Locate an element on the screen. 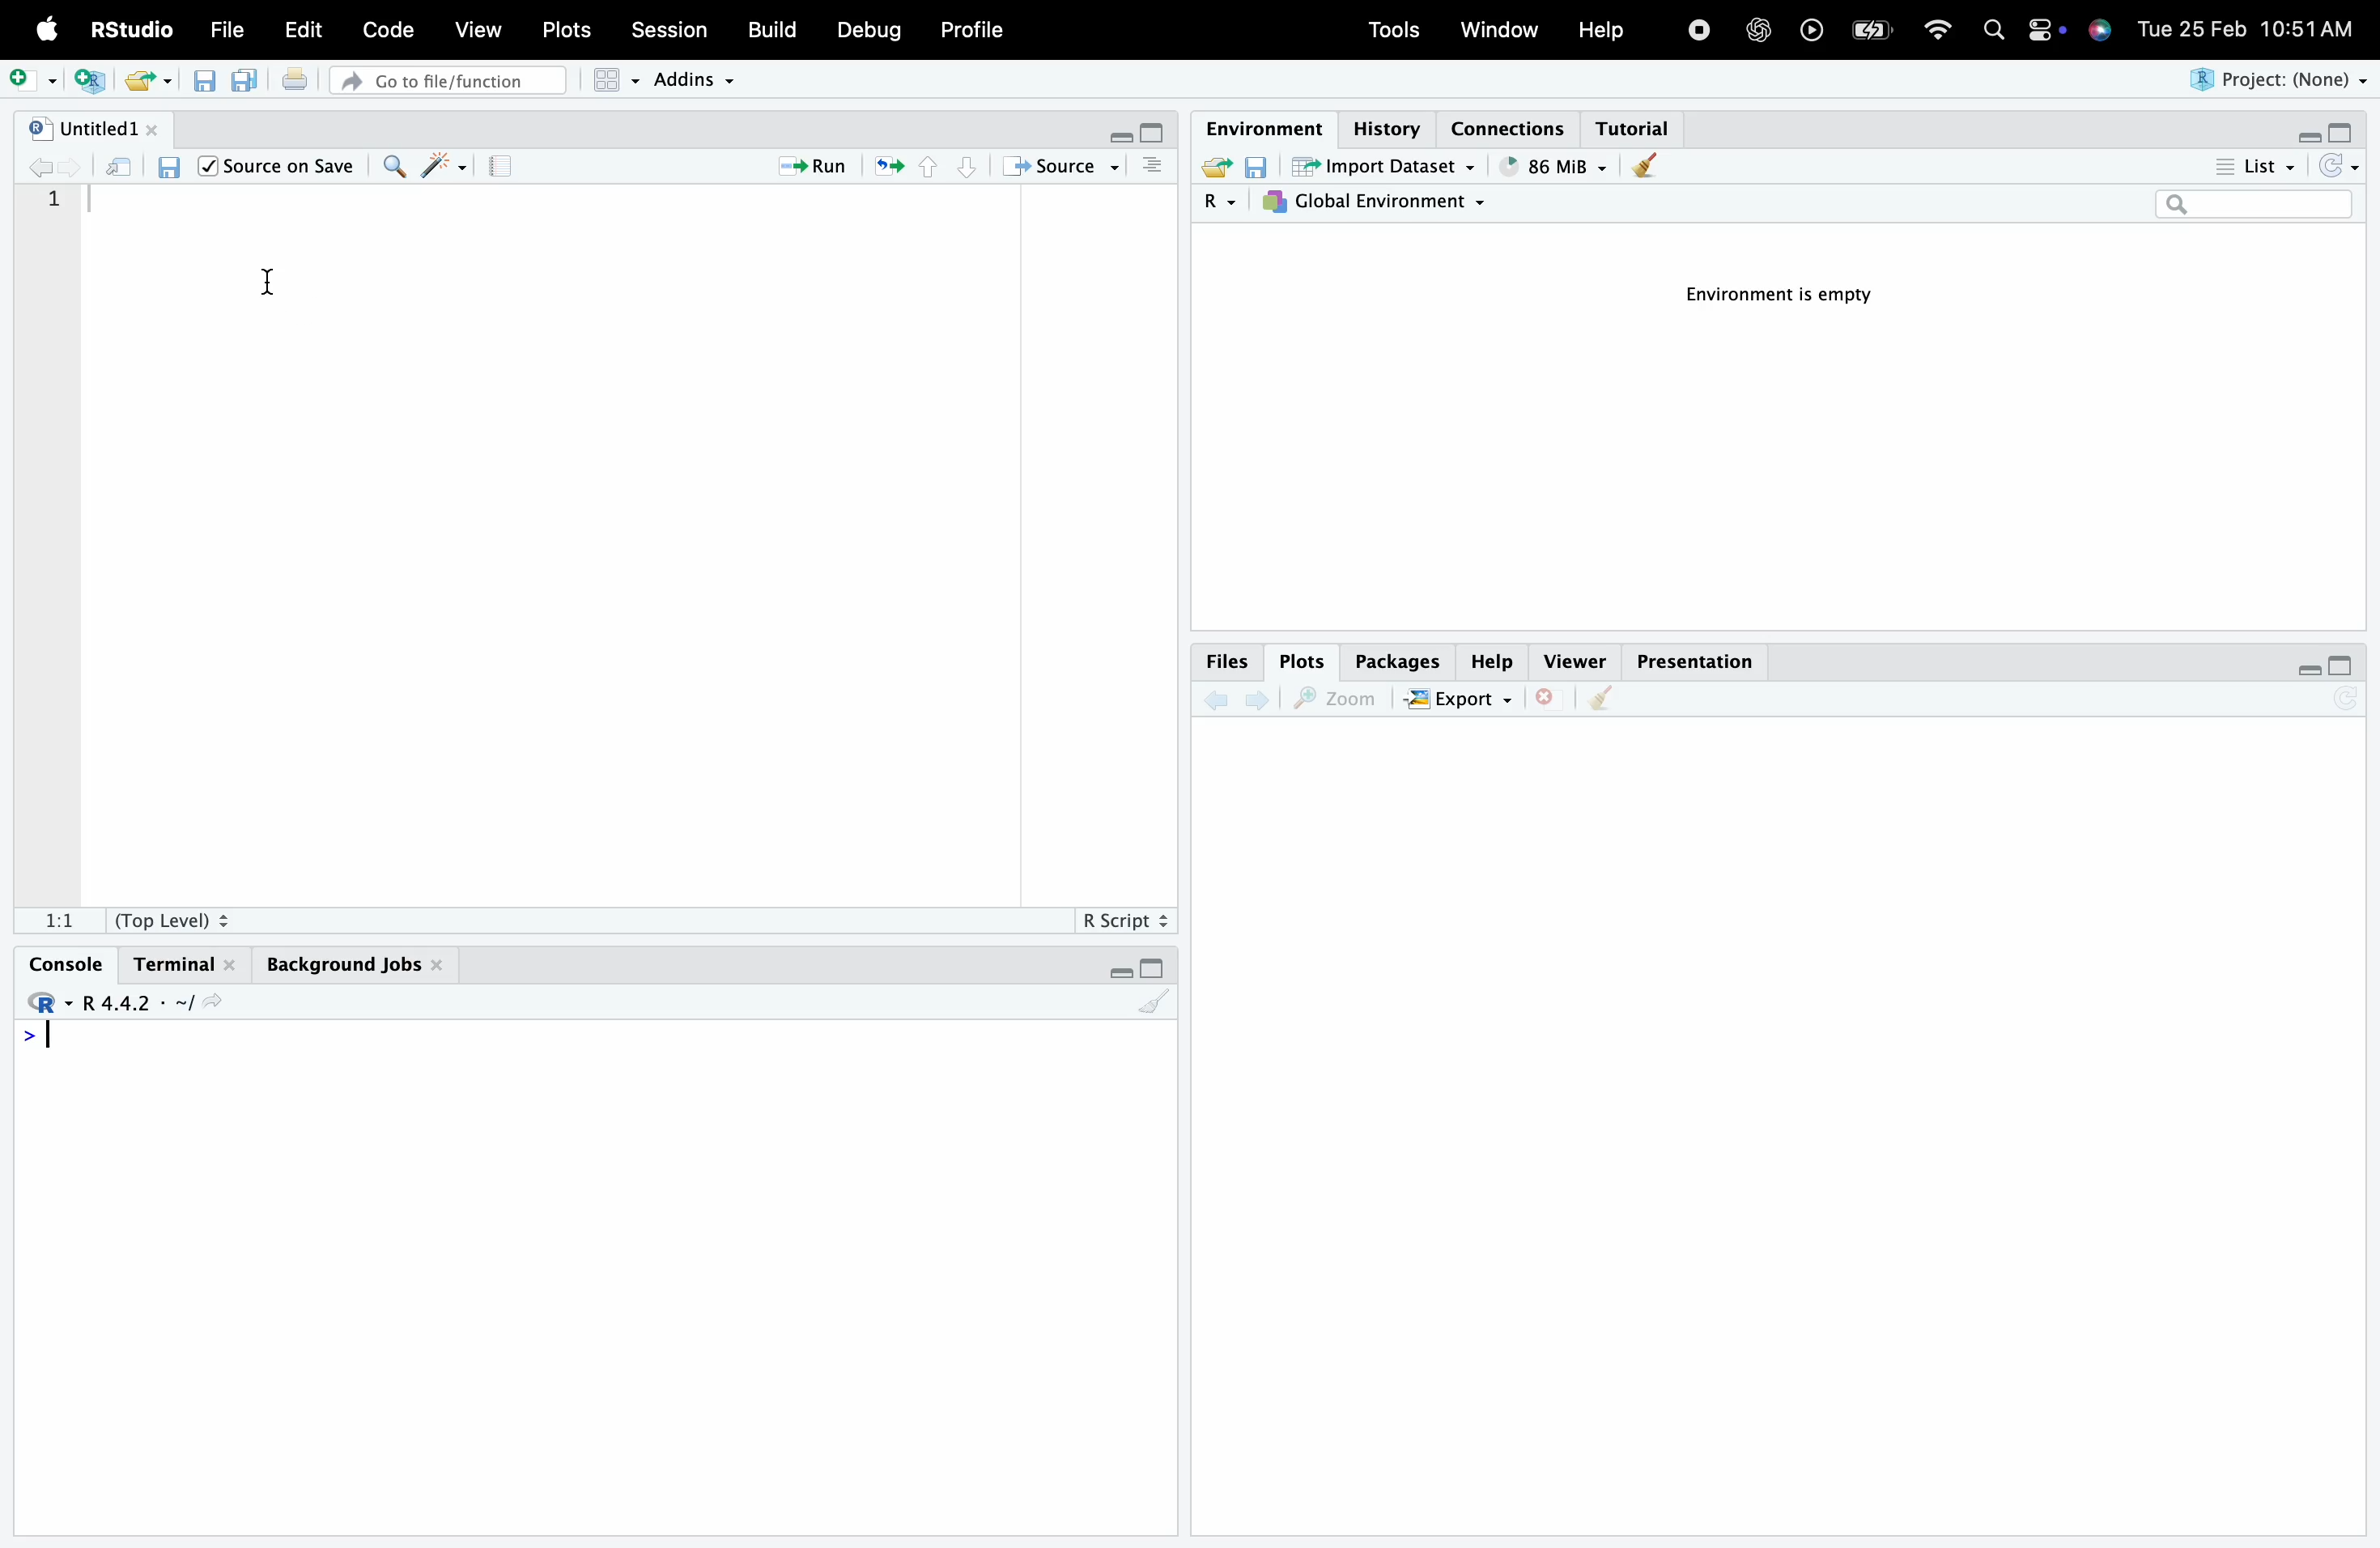 The image size is (2380, 1548). refresh is located at coordinates (887, 169).